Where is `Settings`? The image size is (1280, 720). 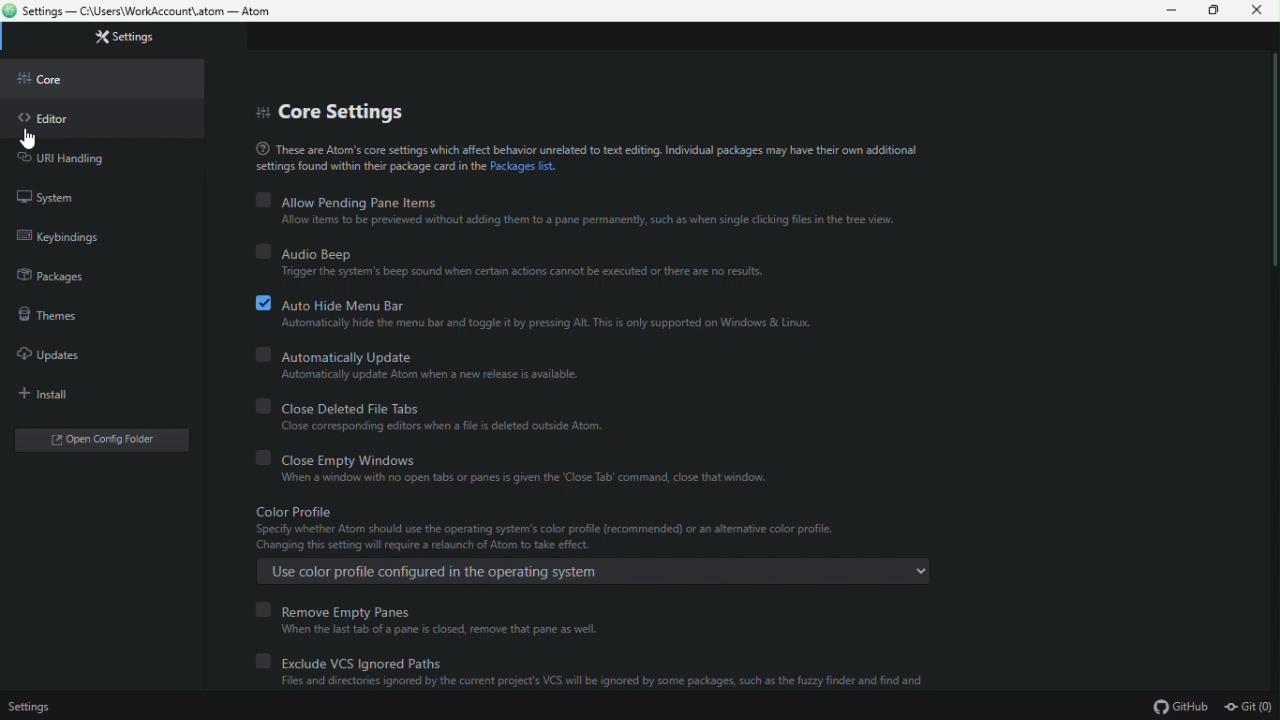 Settings is located at coordinates (31, 707).